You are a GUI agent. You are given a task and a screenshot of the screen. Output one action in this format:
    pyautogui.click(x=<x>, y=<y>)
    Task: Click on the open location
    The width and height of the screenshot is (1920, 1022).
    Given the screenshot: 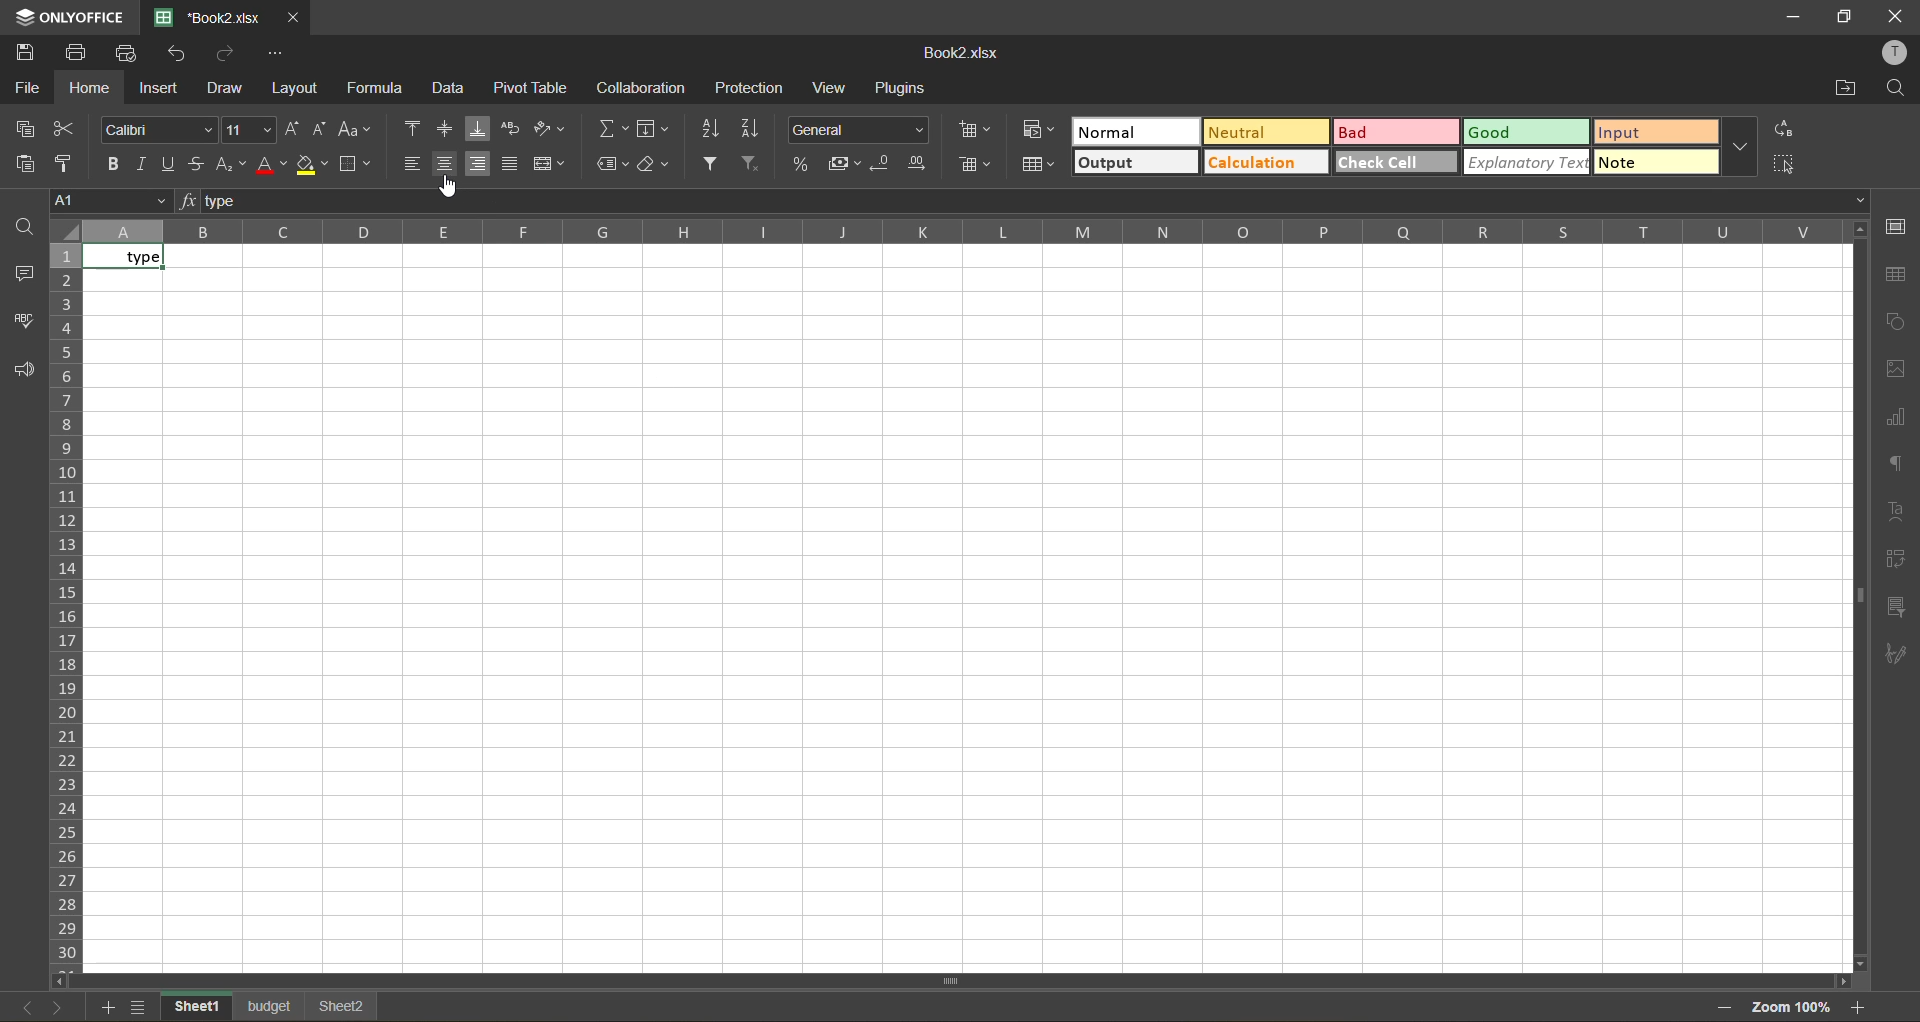 What is the action you would take?
    pyautogui.click(x=1837, y=89)
    